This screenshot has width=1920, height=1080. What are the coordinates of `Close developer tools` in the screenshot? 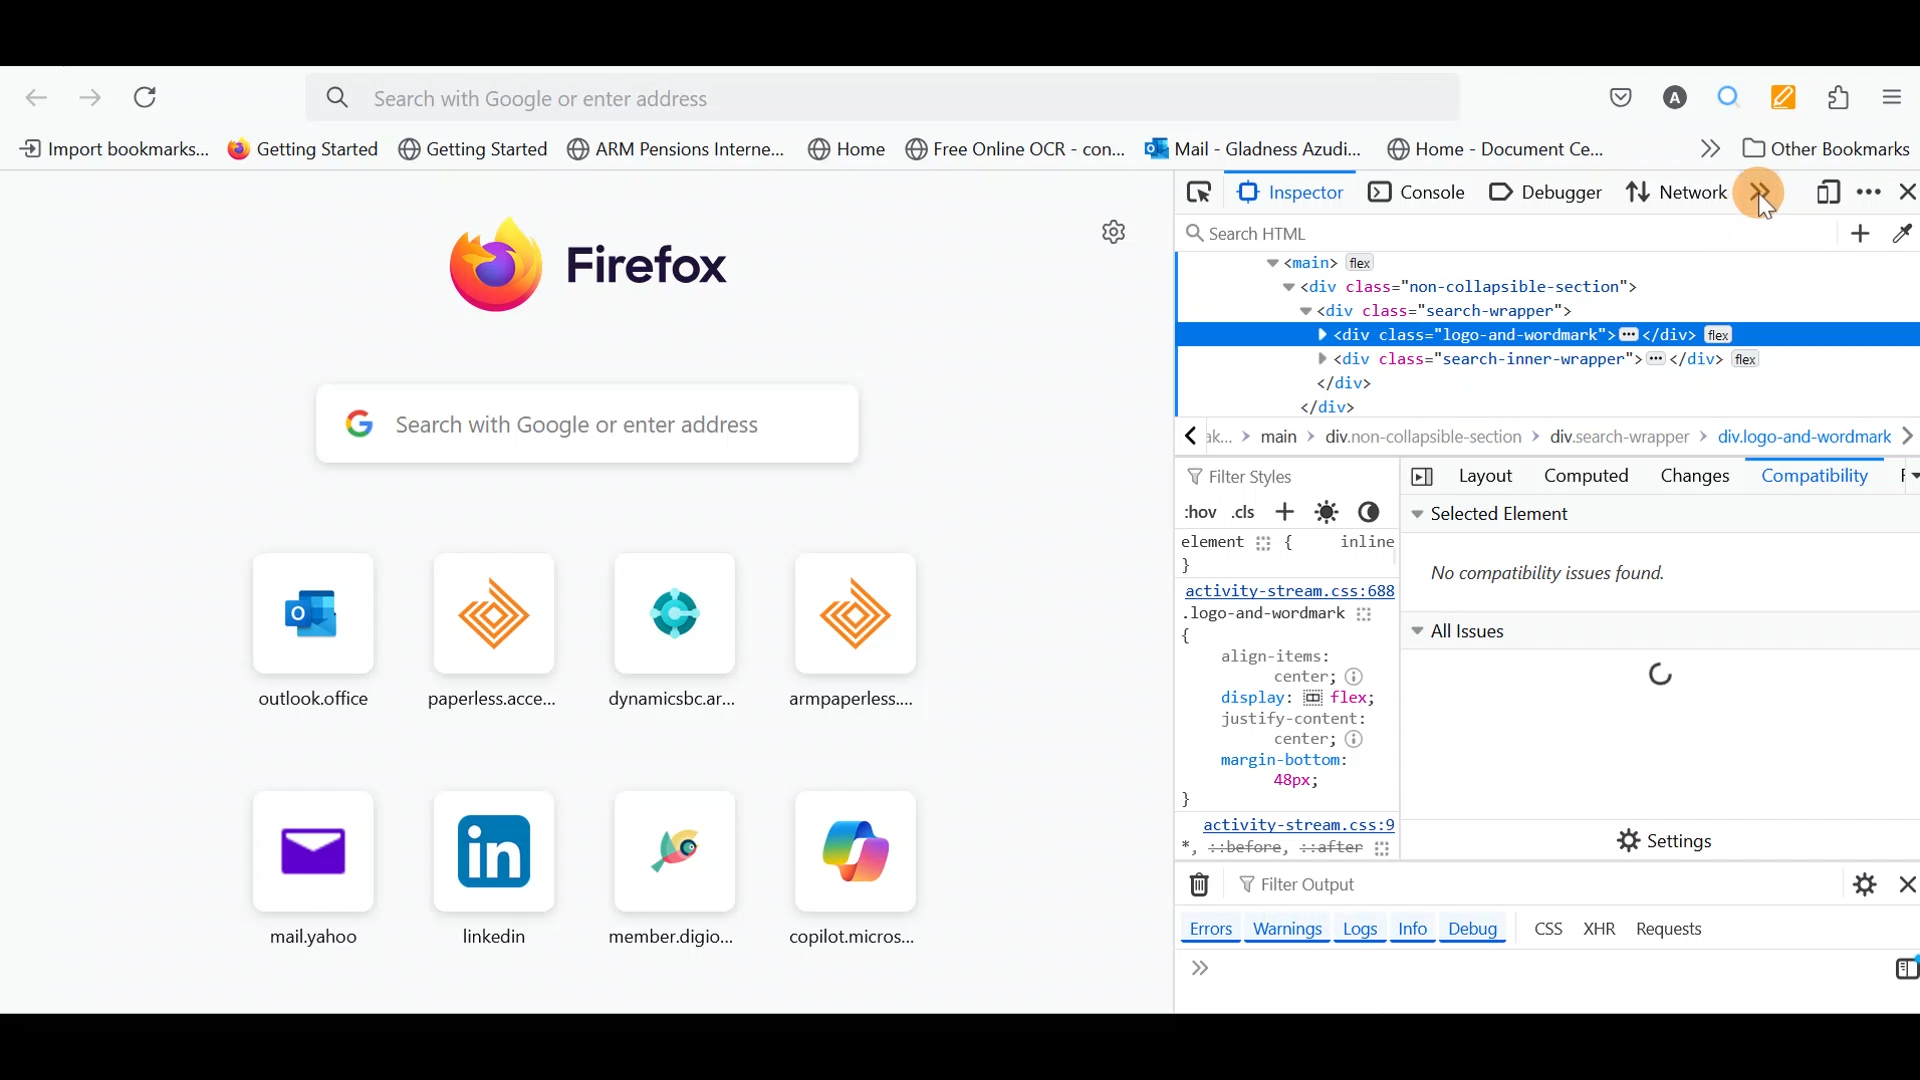 It's located at (1906, 194).